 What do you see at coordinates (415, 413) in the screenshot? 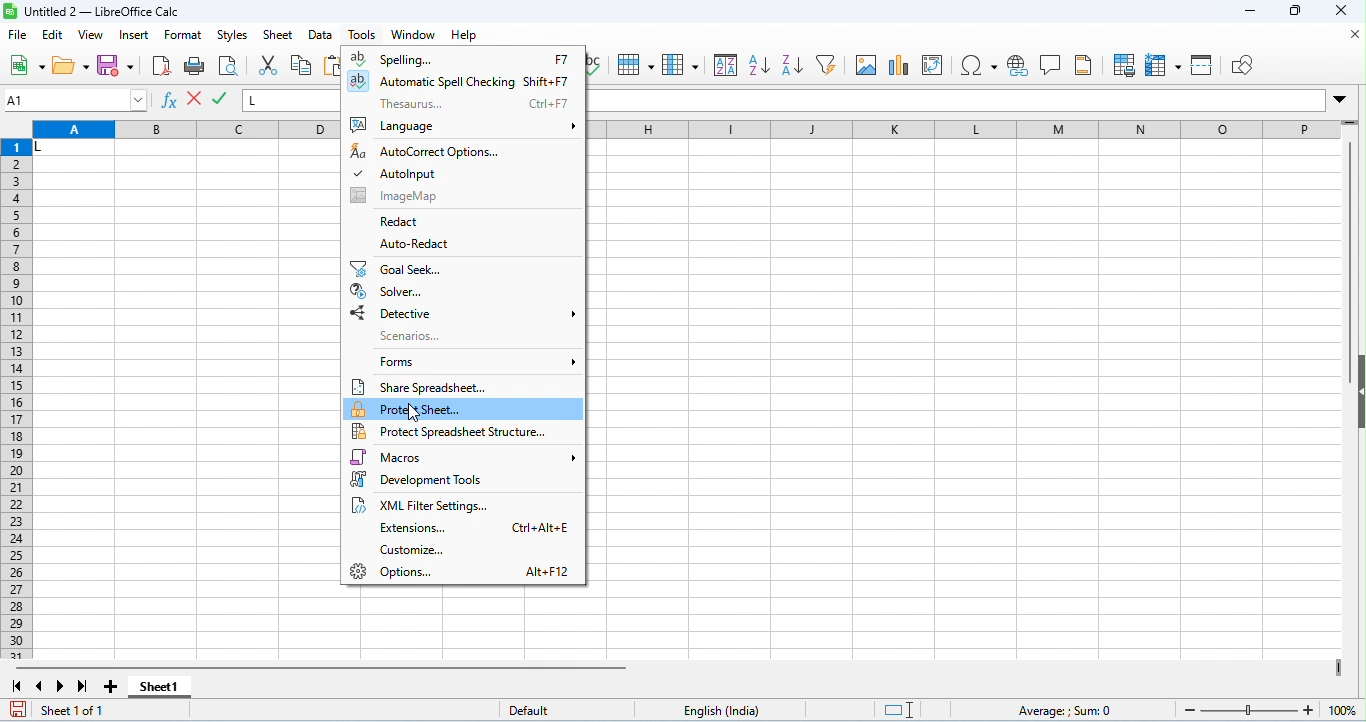
I see `cursor movement` at bounding box center [415, 413].